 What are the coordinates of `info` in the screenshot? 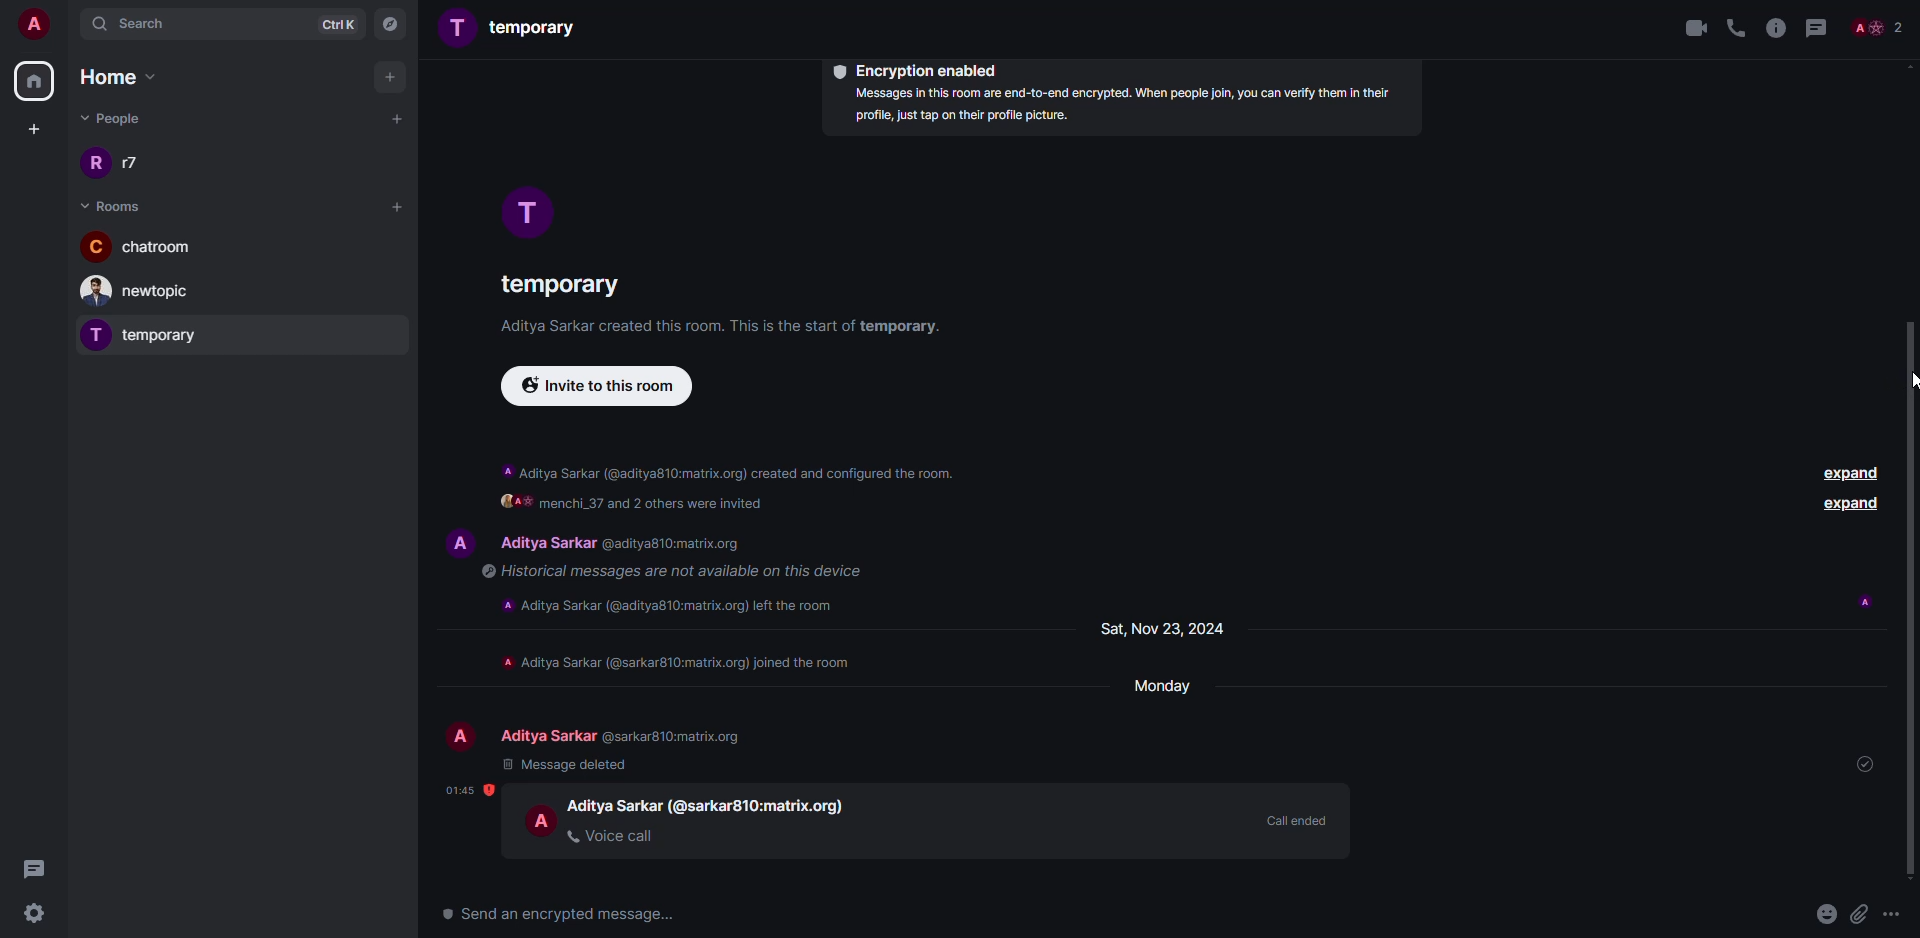 It's located at (1774, 27).